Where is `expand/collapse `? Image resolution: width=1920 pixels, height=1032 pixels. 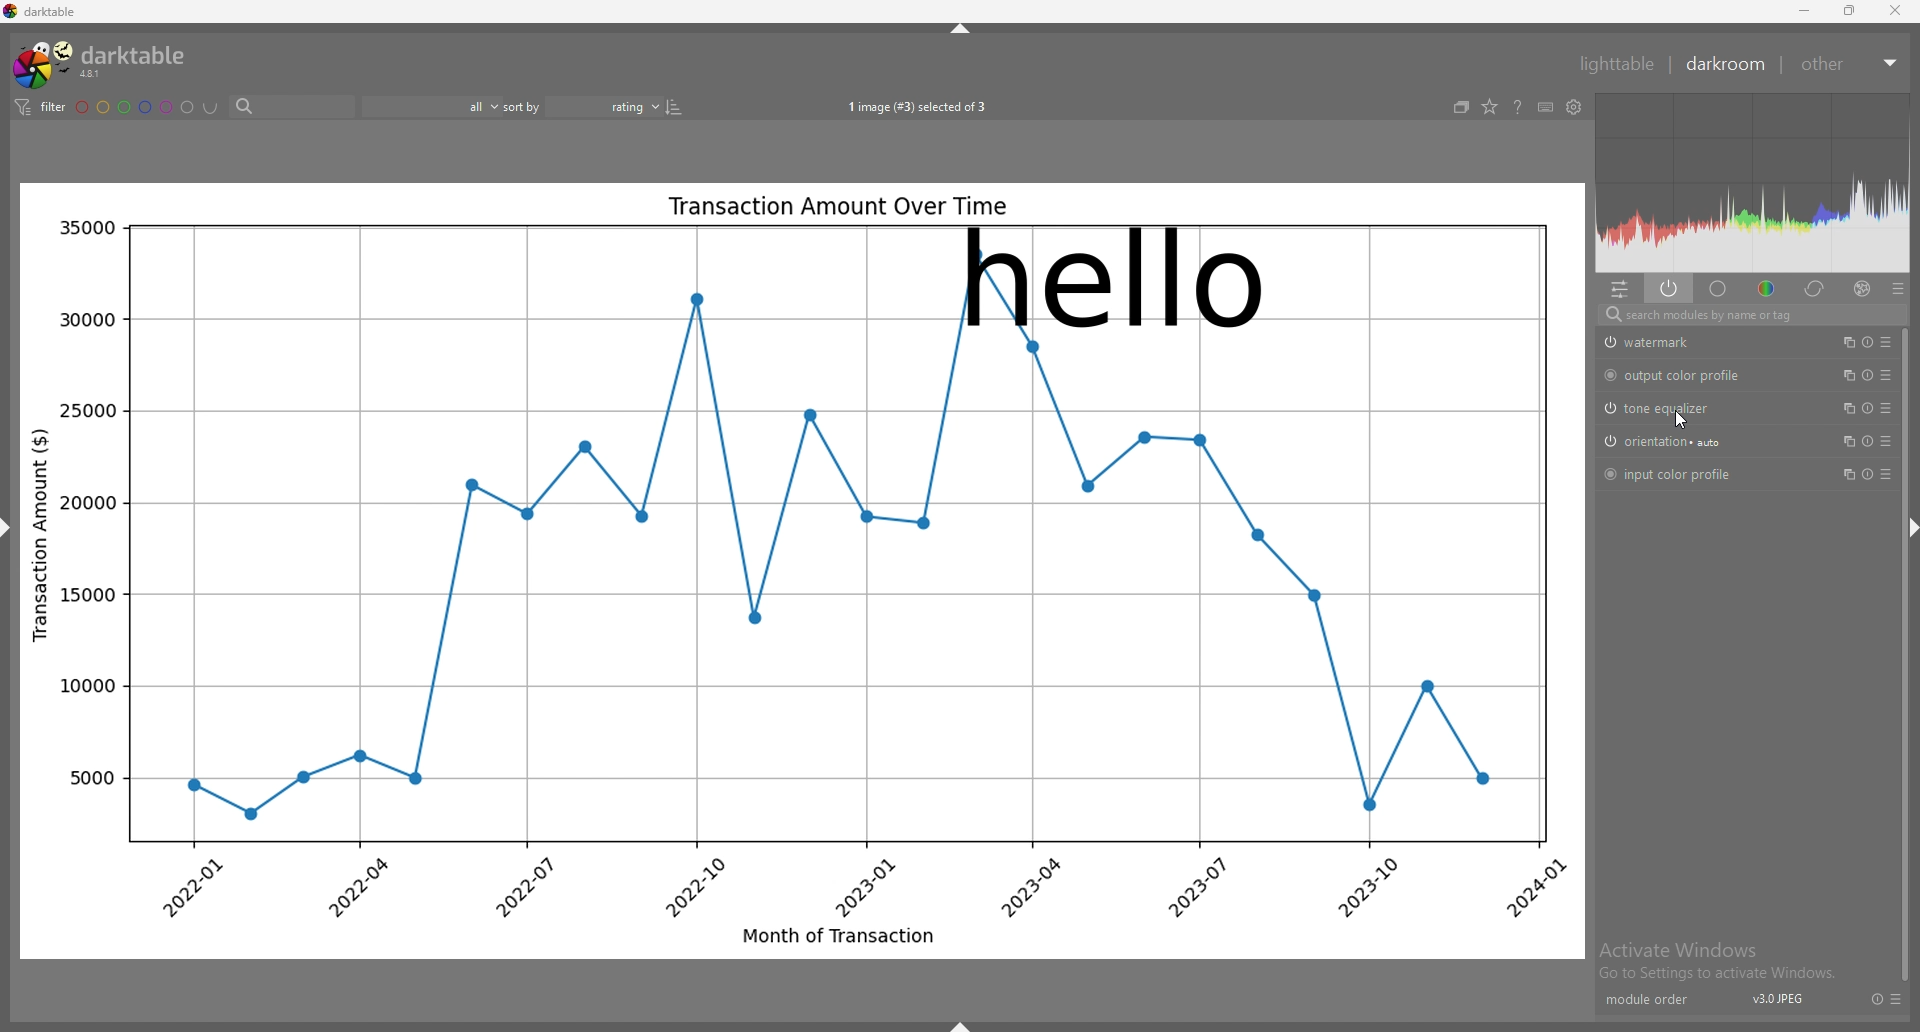
expand/collapse  is located at coordinates (1890, 63).